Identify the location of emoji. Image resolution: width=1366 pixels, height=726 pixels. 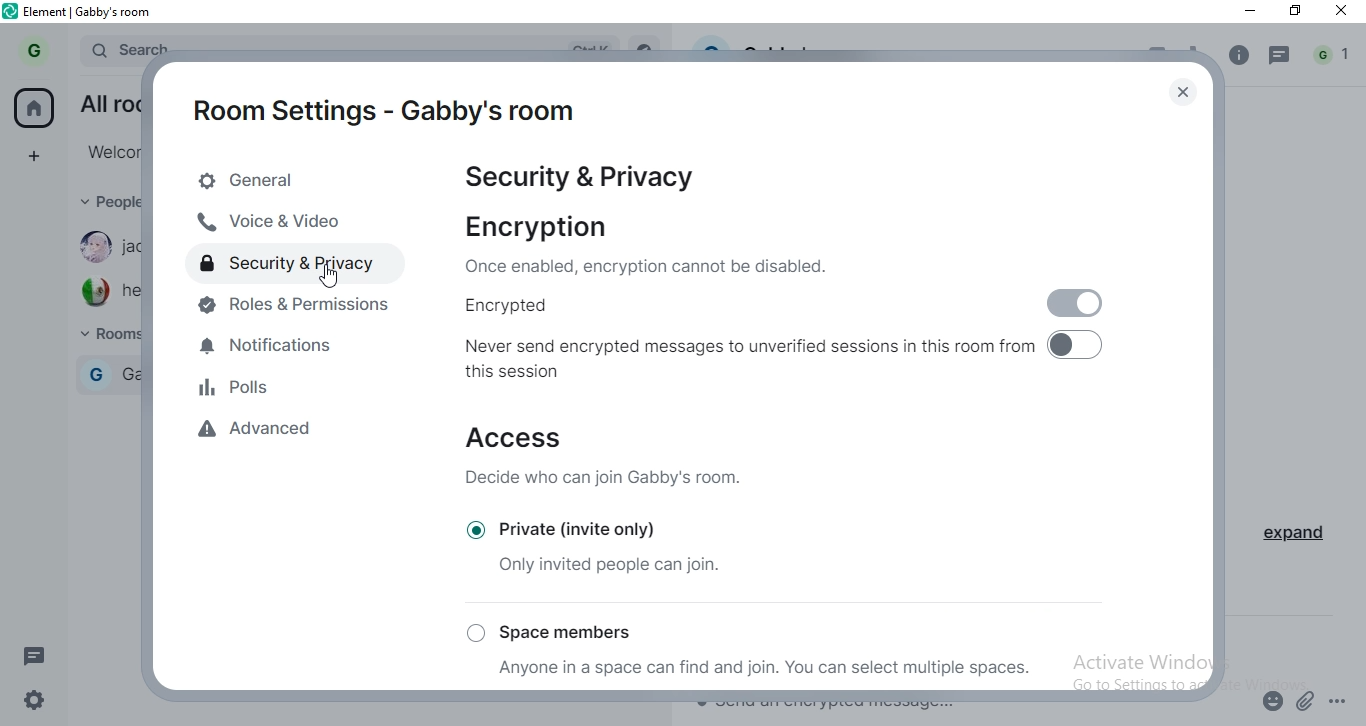
(1270, 705).